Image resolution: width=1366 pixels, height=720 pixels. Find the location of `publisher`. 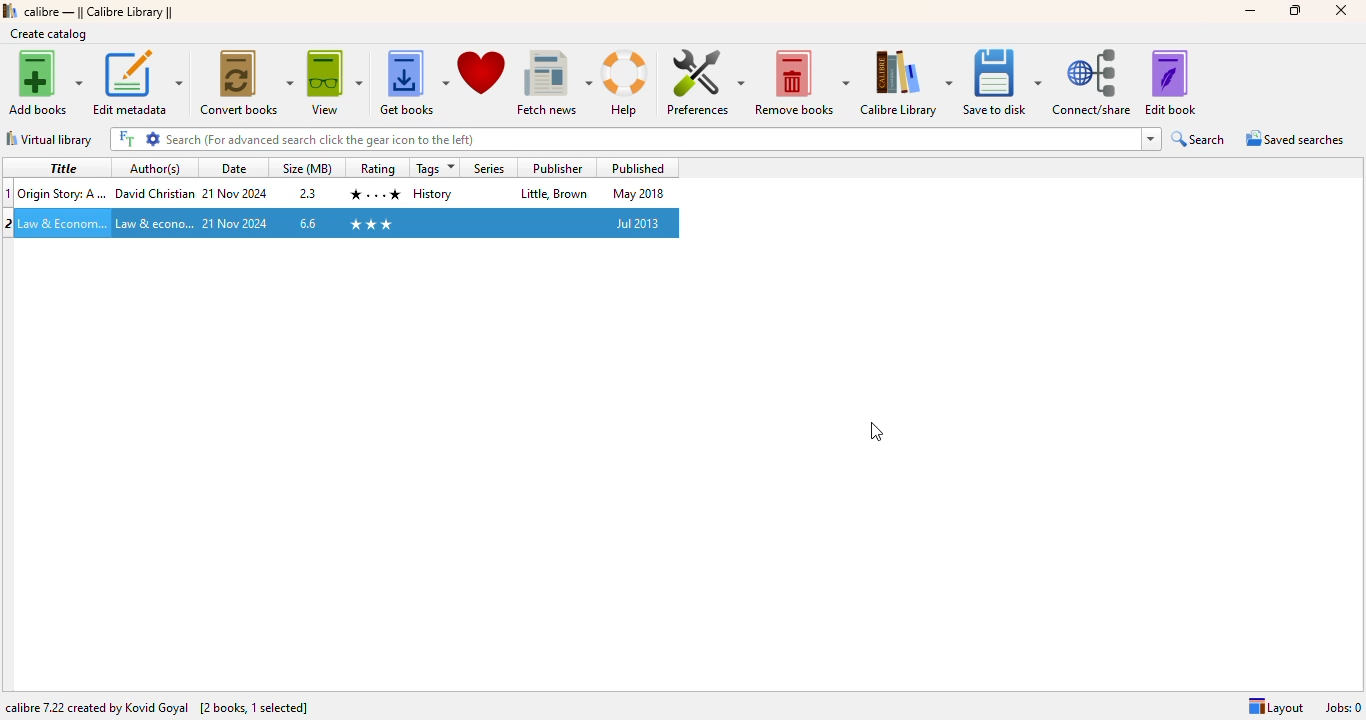

publisher is located at coordinates (554, 195).